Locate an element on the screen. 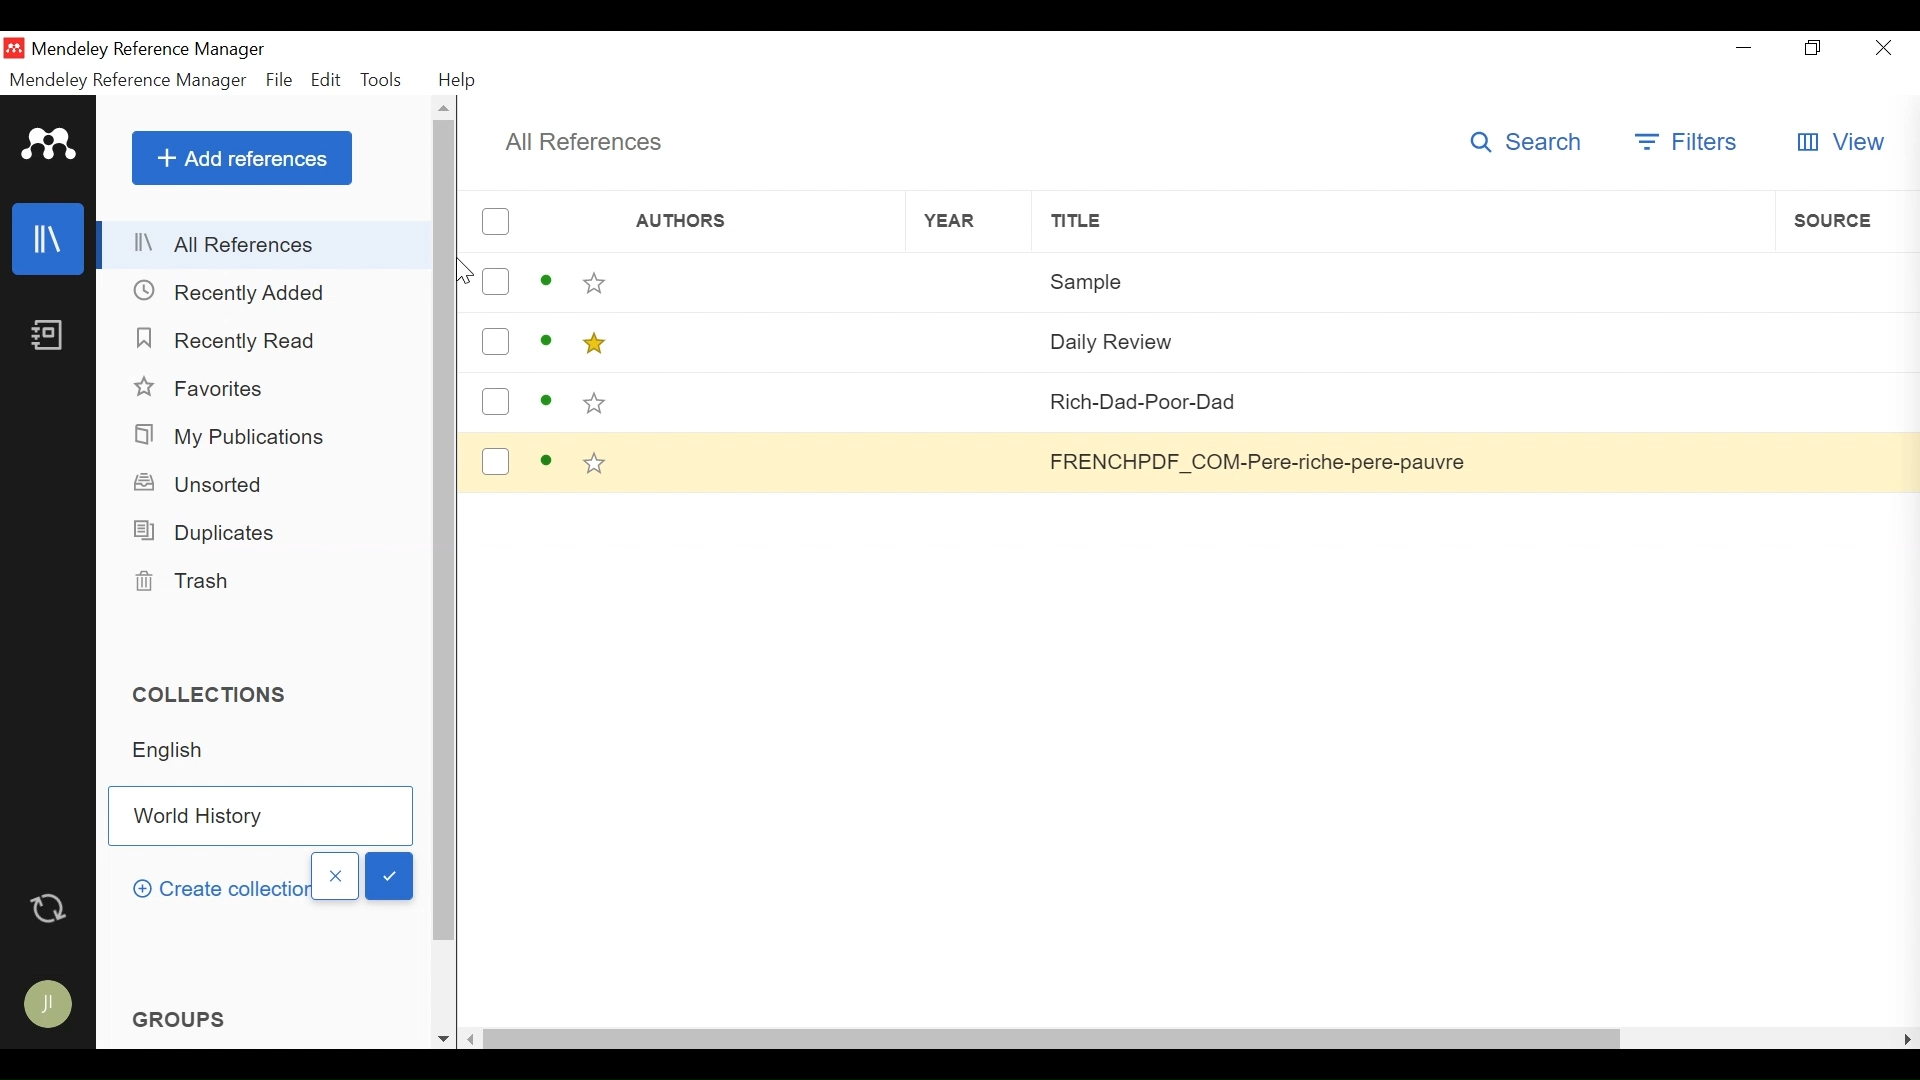 This screenshot has height=1080, width=1920. Edit is located at coordinates (327, 80).